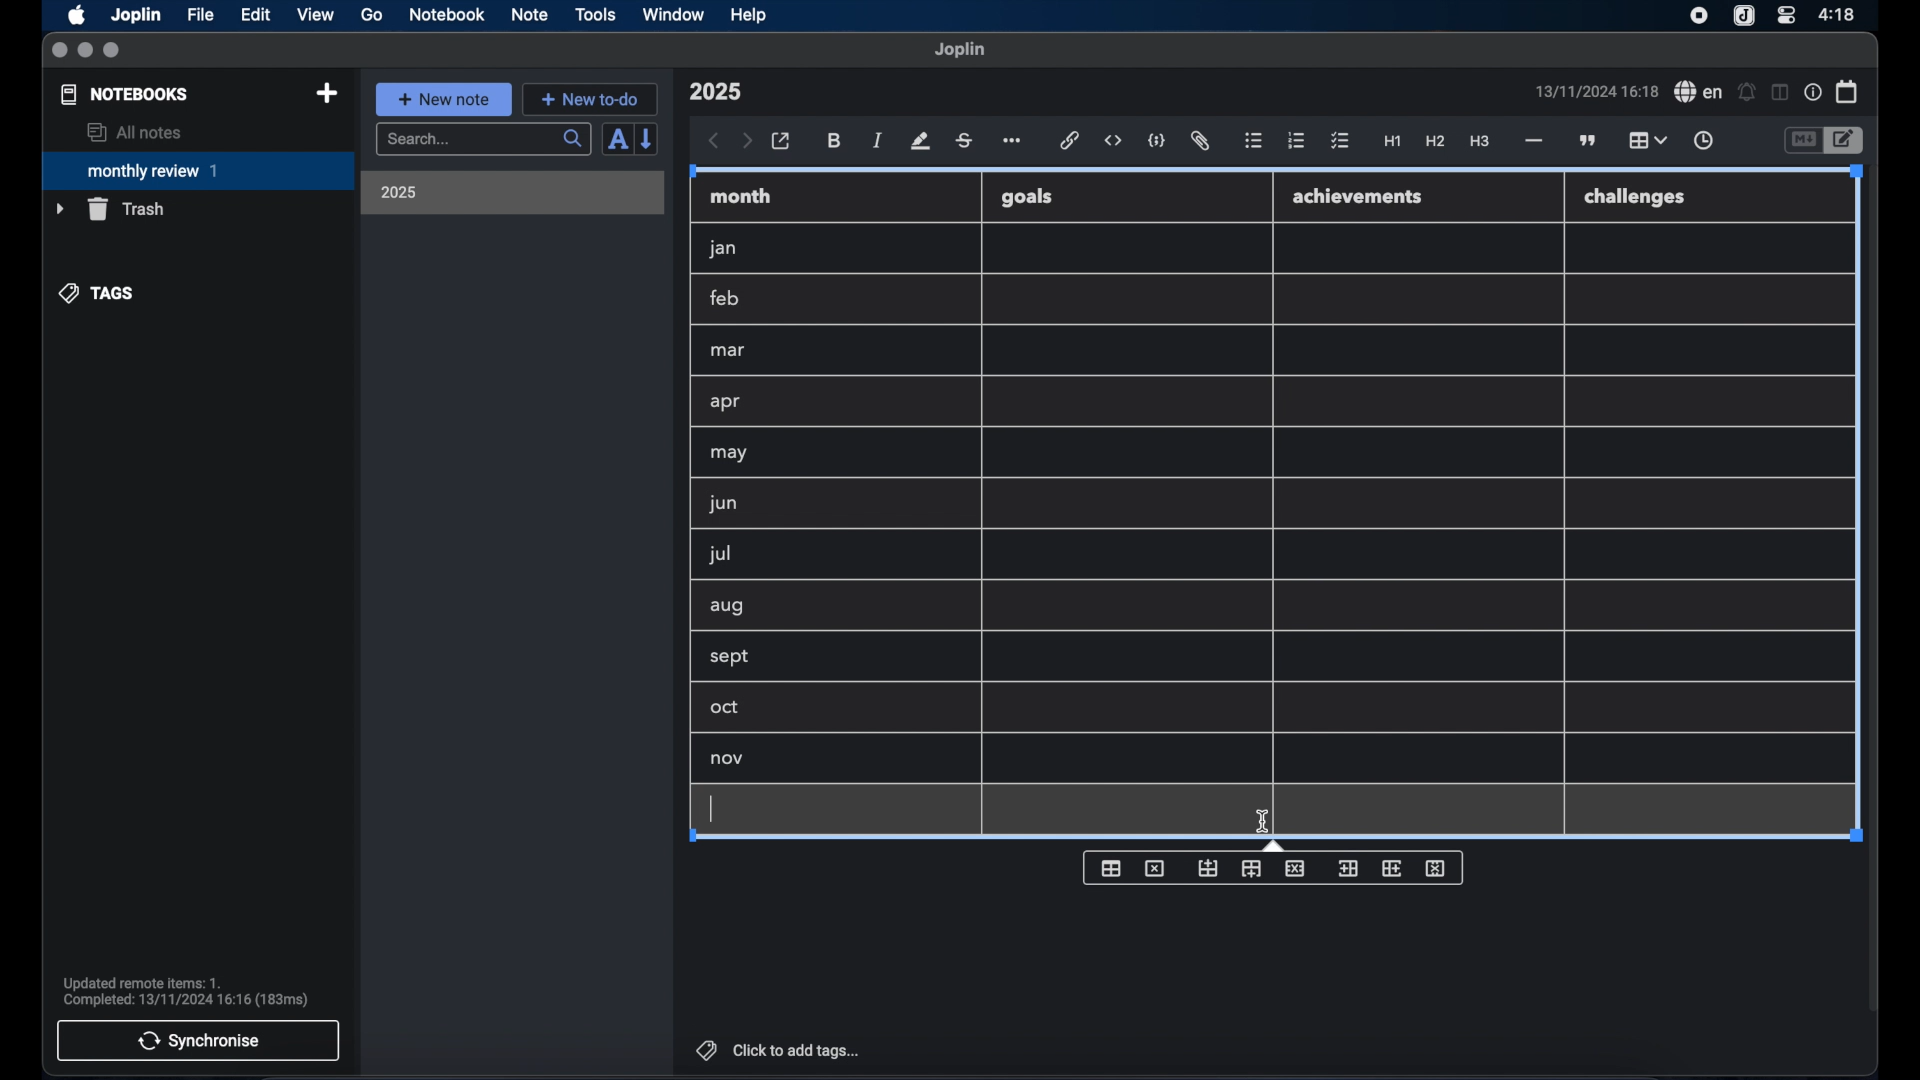  I want to click on goals, so click(1029, 196).